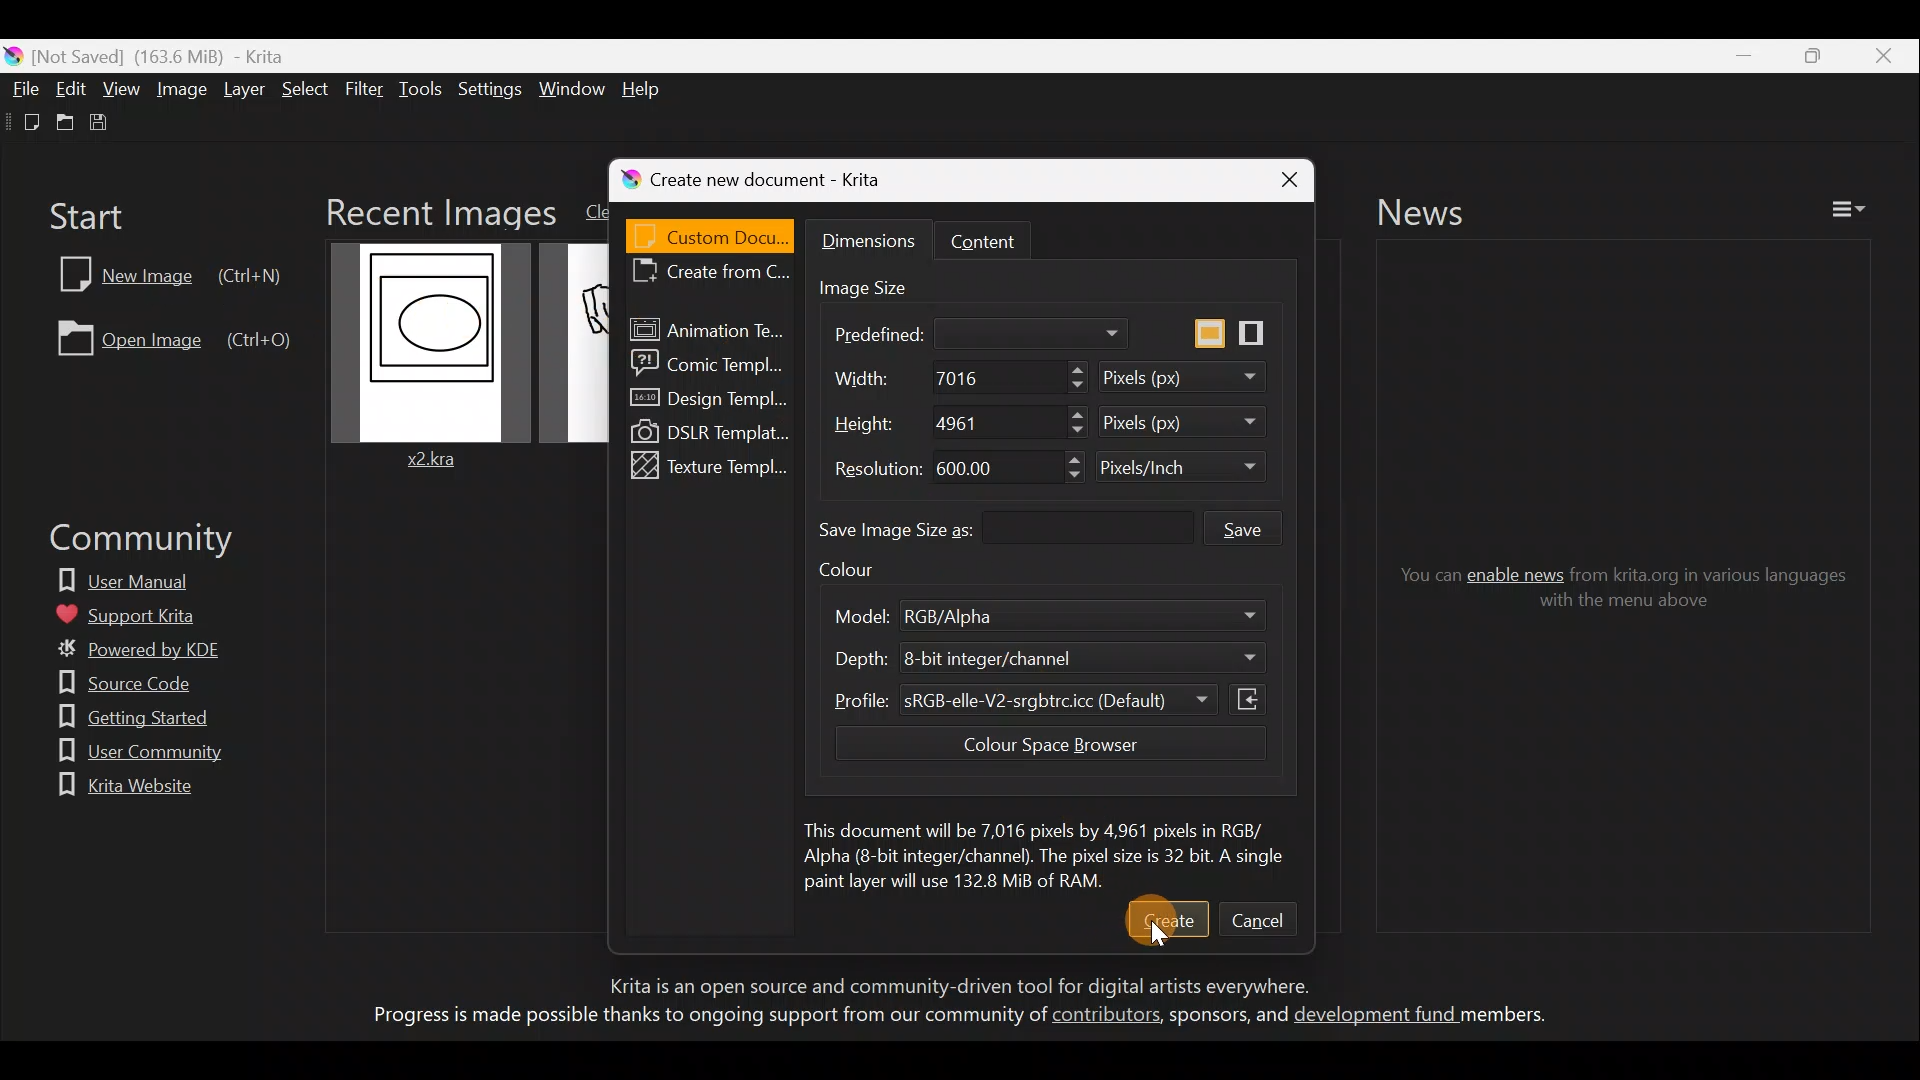  Describe the element at coordinates (138, 576) in the screenshot. I see `User manual` at that location.